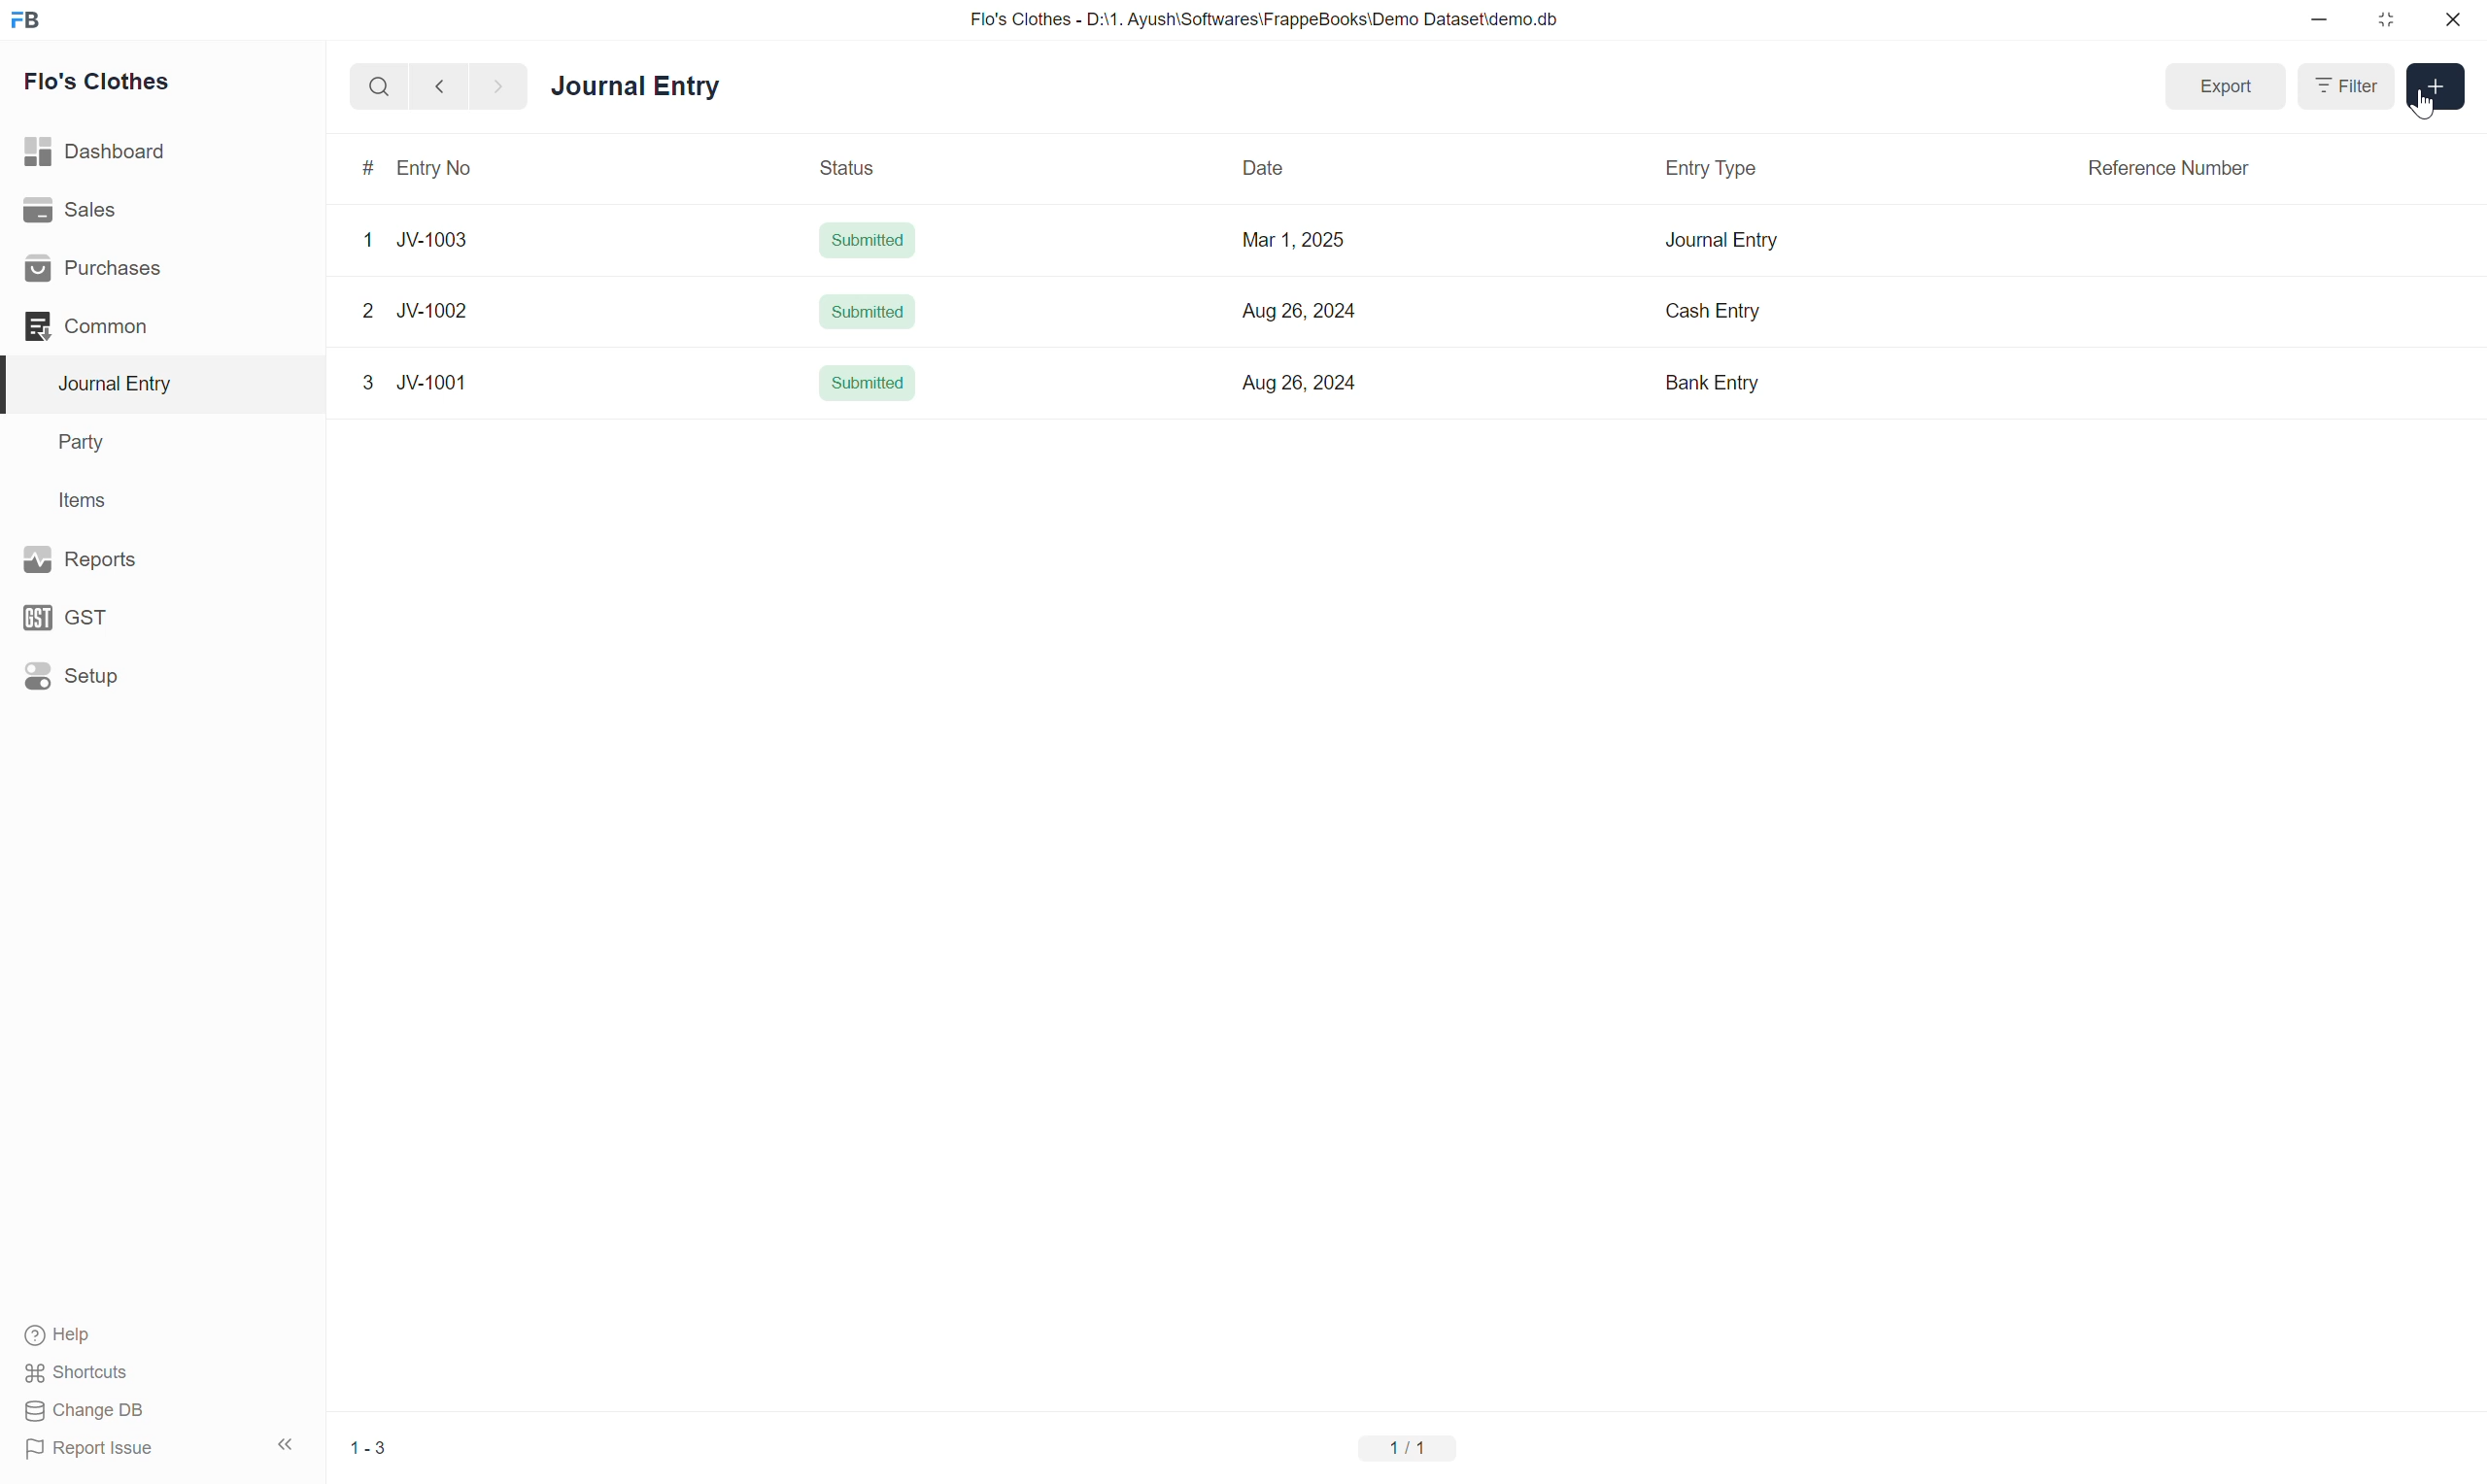  I want to click on Common, so click(88, 326).